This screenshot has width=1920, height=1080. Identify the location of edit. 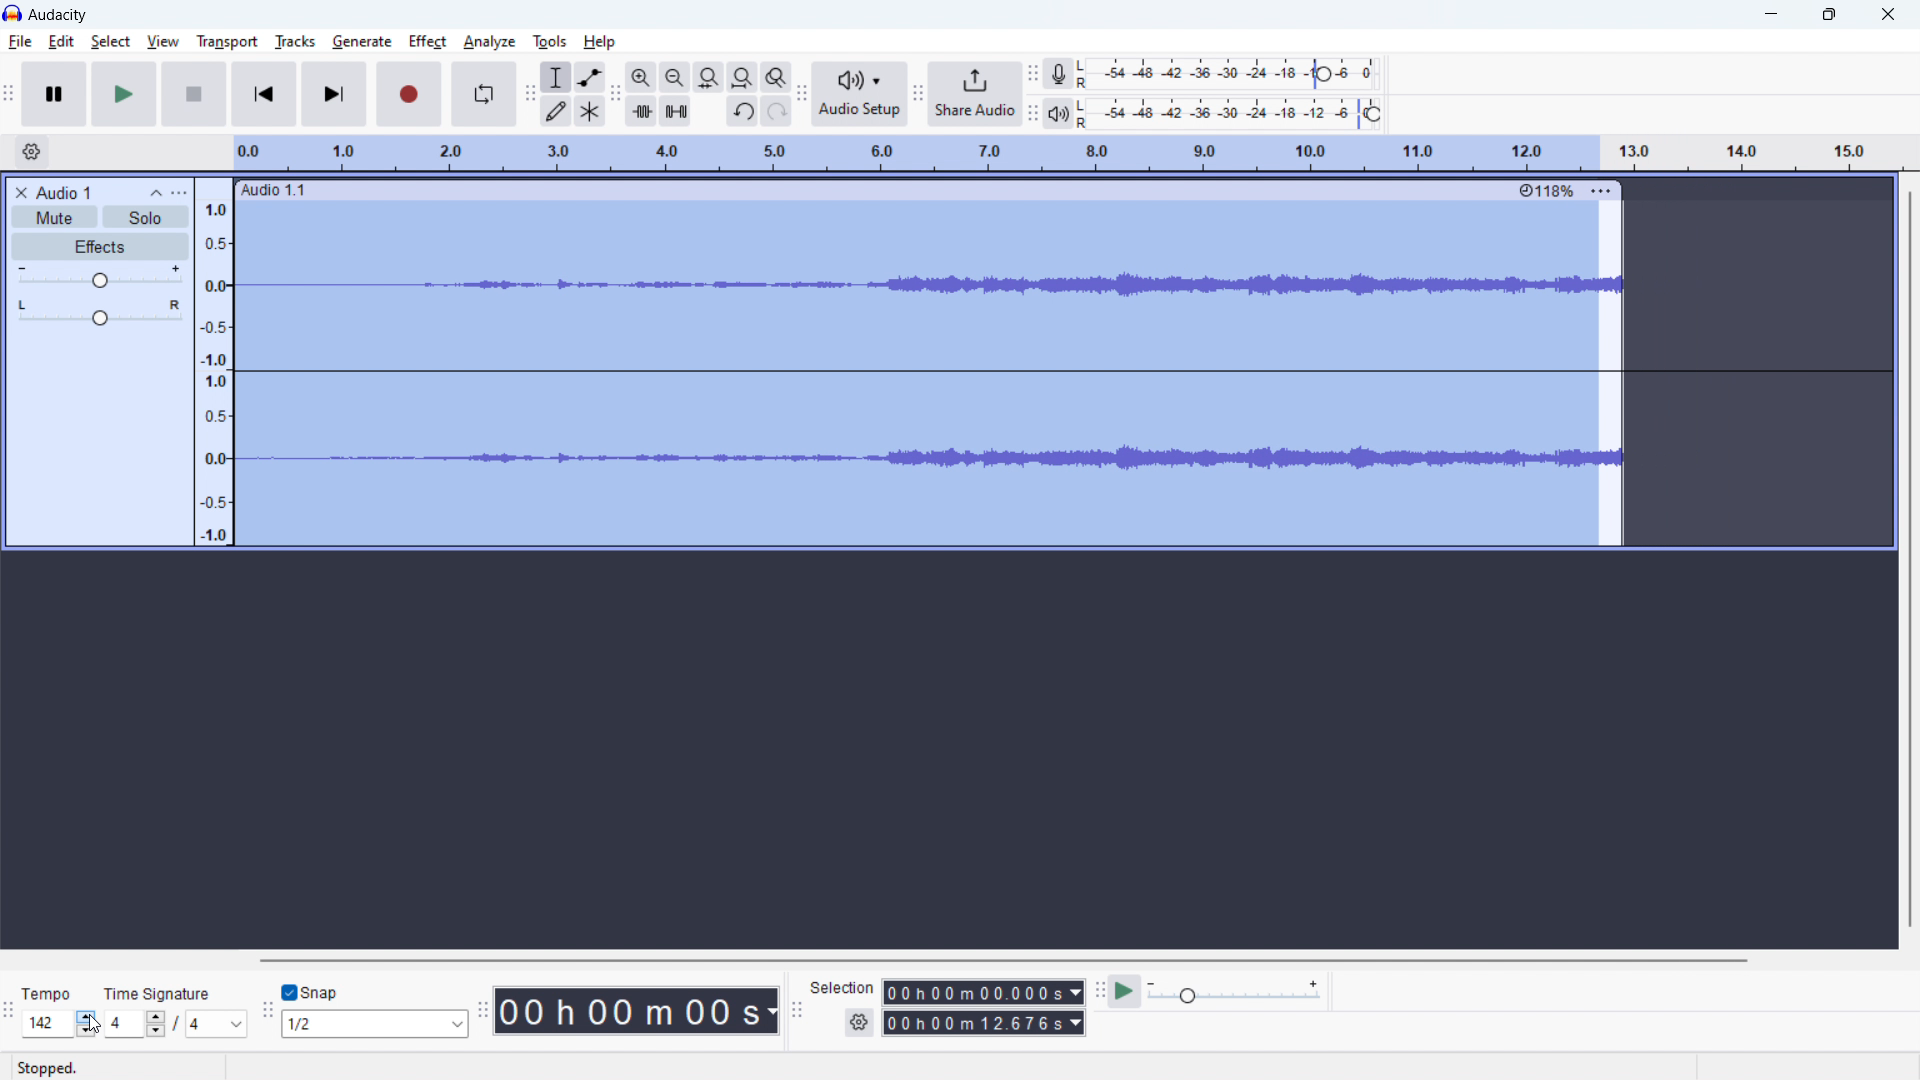
(62, 42).